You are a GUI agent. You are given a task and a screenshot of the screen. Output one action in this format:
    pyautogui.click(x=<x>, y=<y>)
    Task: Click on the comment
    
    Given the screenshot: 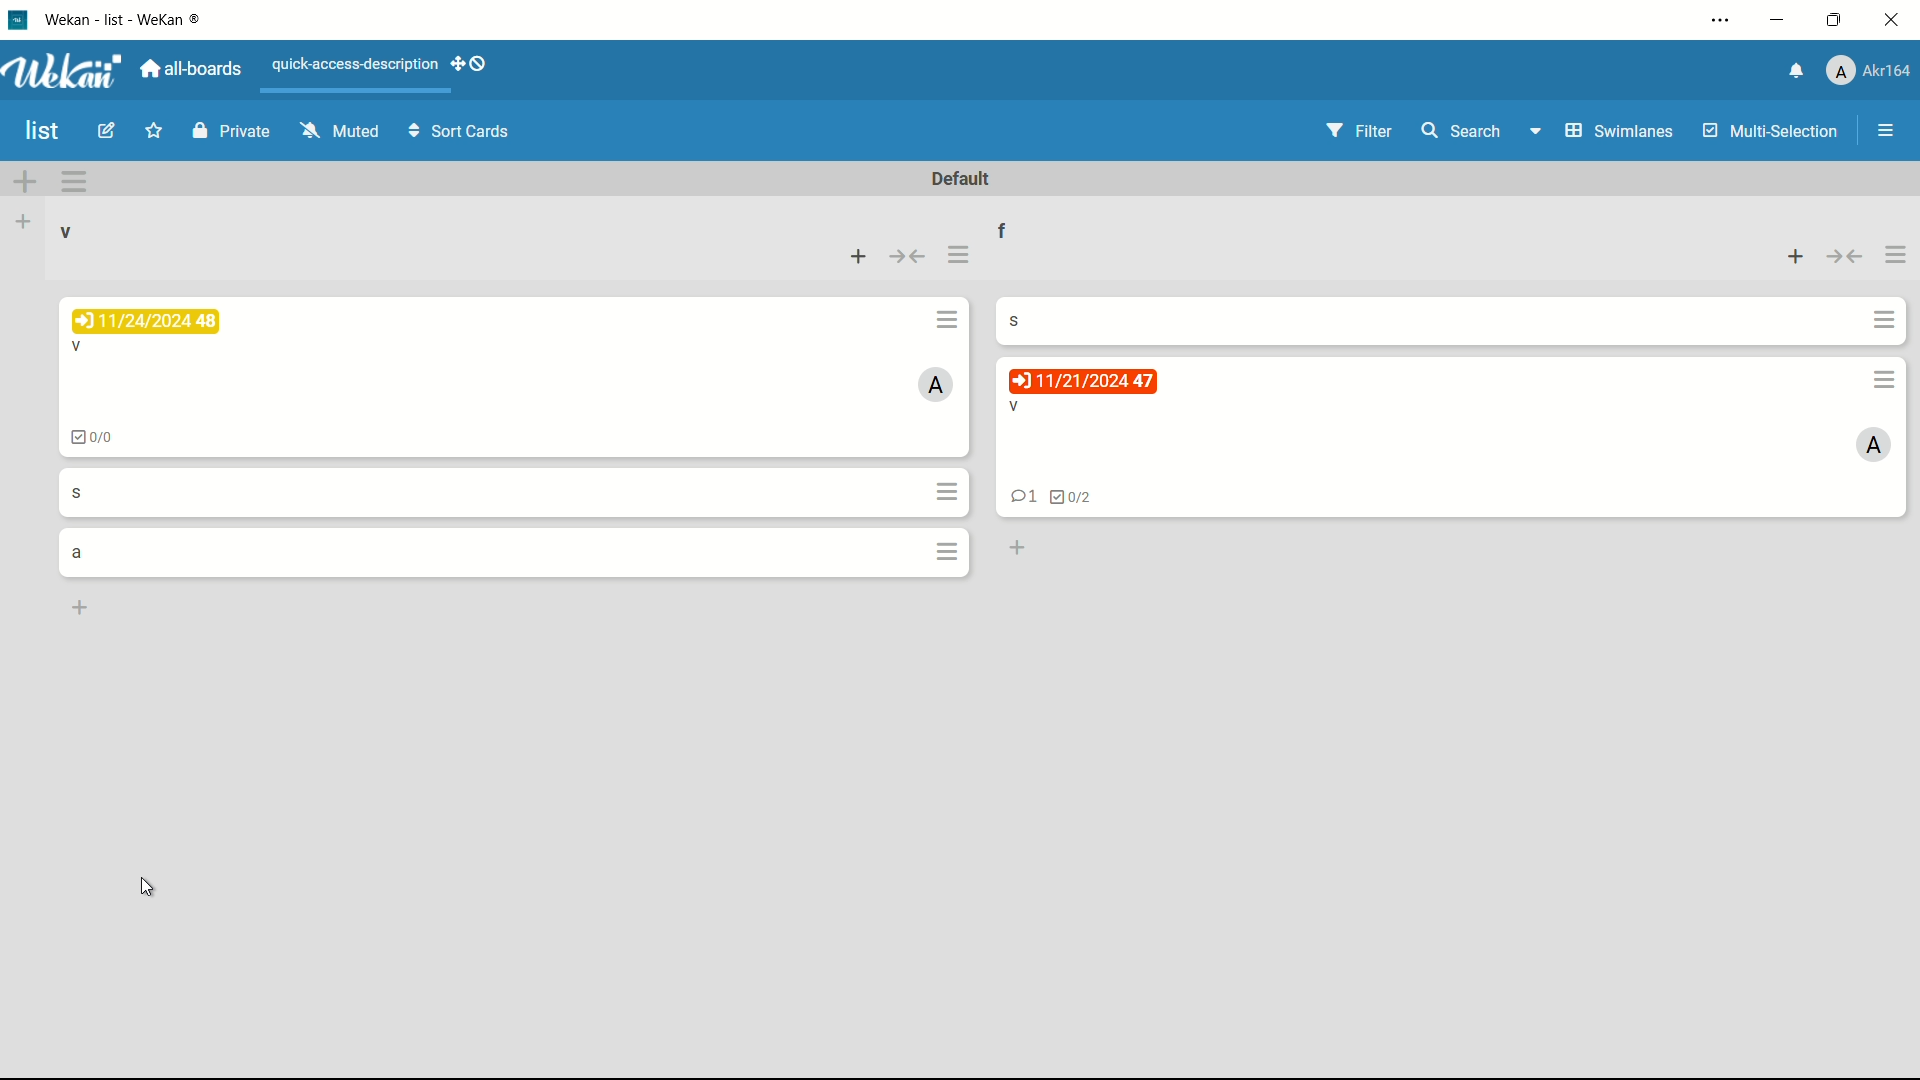 What is the action you would take?
    pyautogui.click(x=1019, y=499)
    